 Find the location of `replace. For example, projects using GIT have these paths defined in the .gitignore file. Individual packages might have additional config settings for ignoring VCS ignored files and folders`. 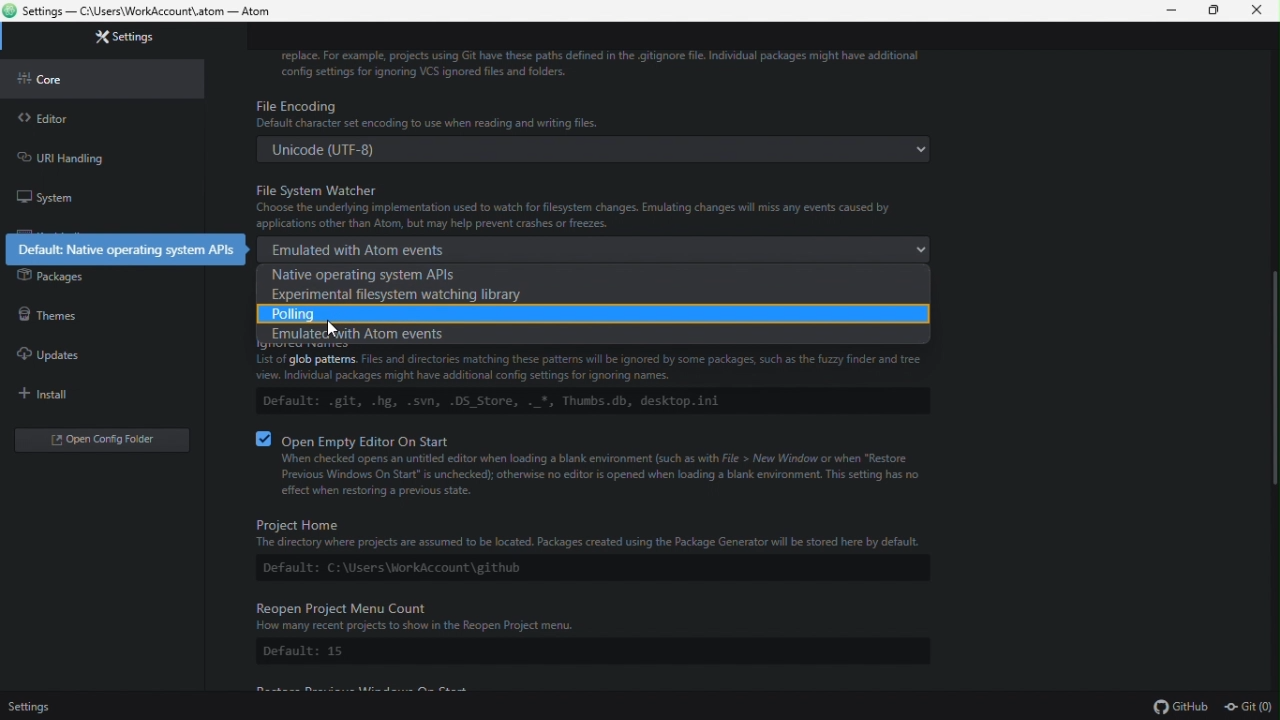

replace. For example, projects using GIT have these paths defined in the .gitignore file. Individual packages might have additional config settings for ignoring VCS ignored files and folders is located at coordinates (600, 64).